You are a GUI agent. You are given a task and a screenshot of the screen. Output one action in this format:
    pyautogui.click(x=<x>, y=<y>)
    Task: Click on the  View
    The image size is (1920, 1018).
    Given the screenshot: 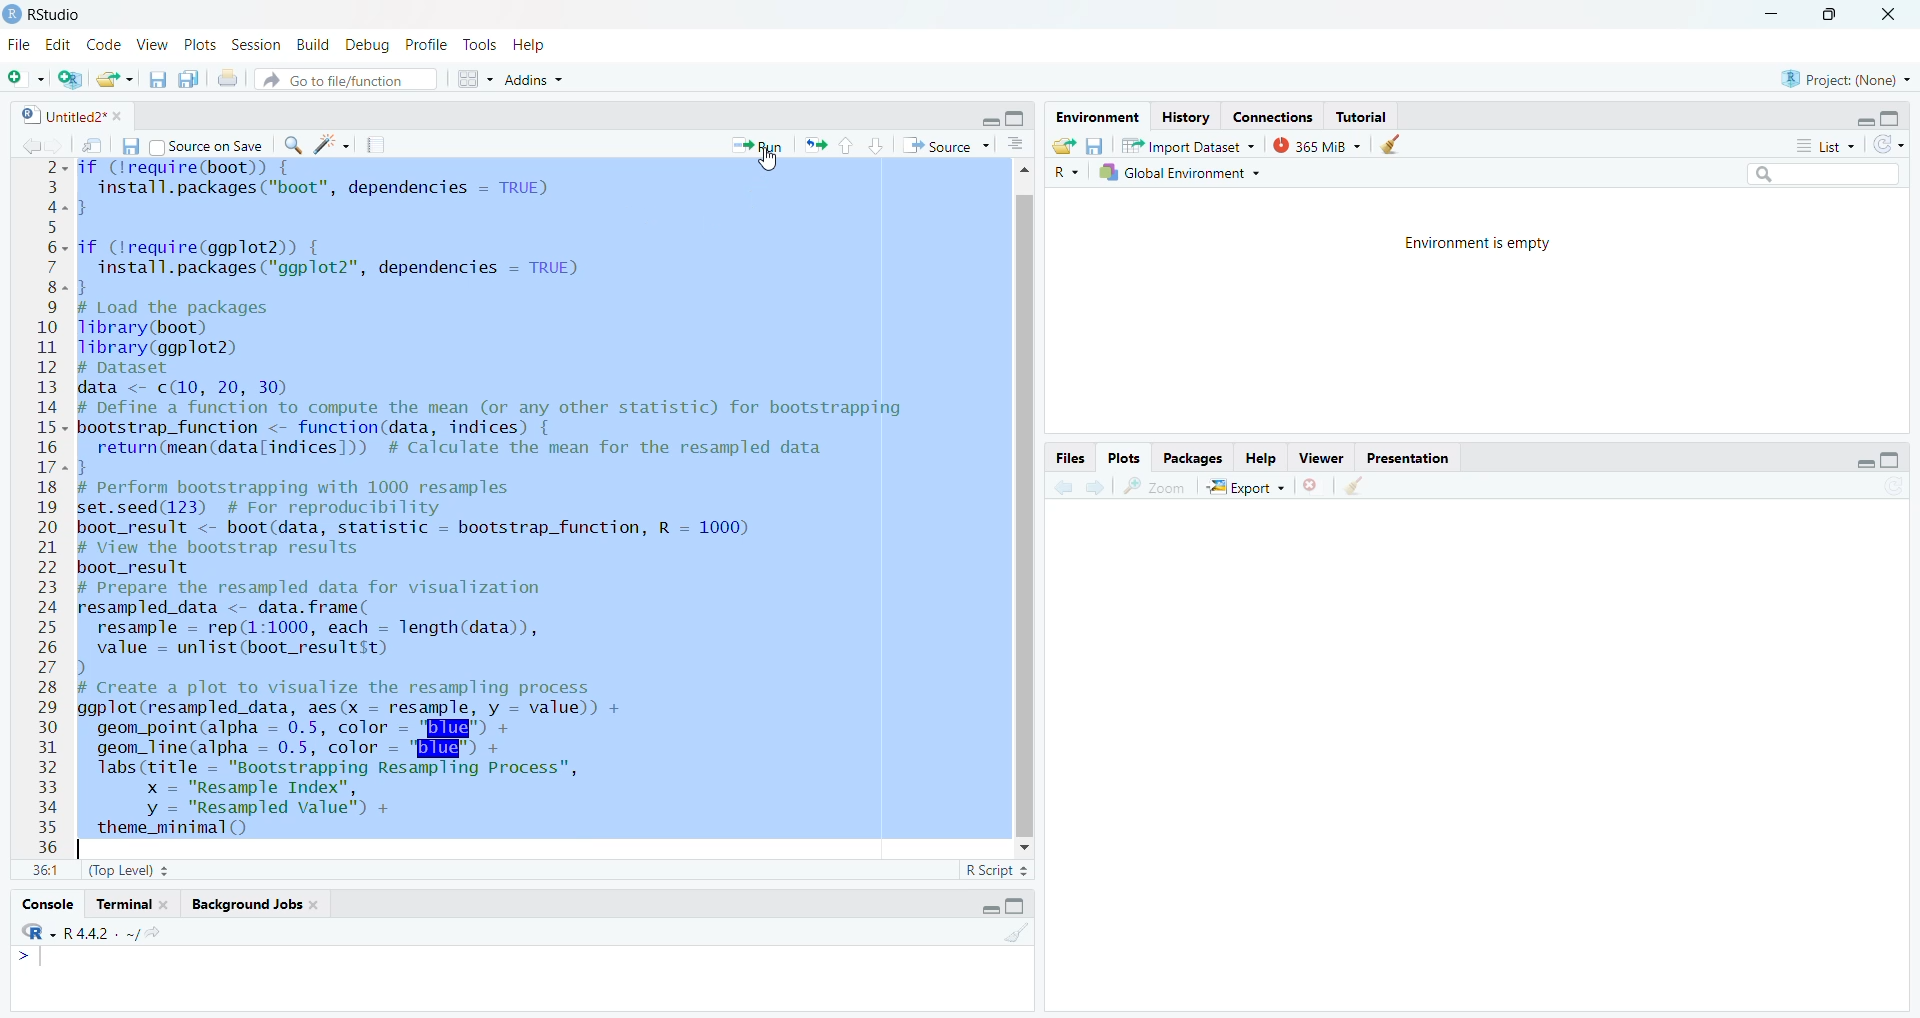 What is the action you would take?
    pyautogui.click(x=152, y=46)
    